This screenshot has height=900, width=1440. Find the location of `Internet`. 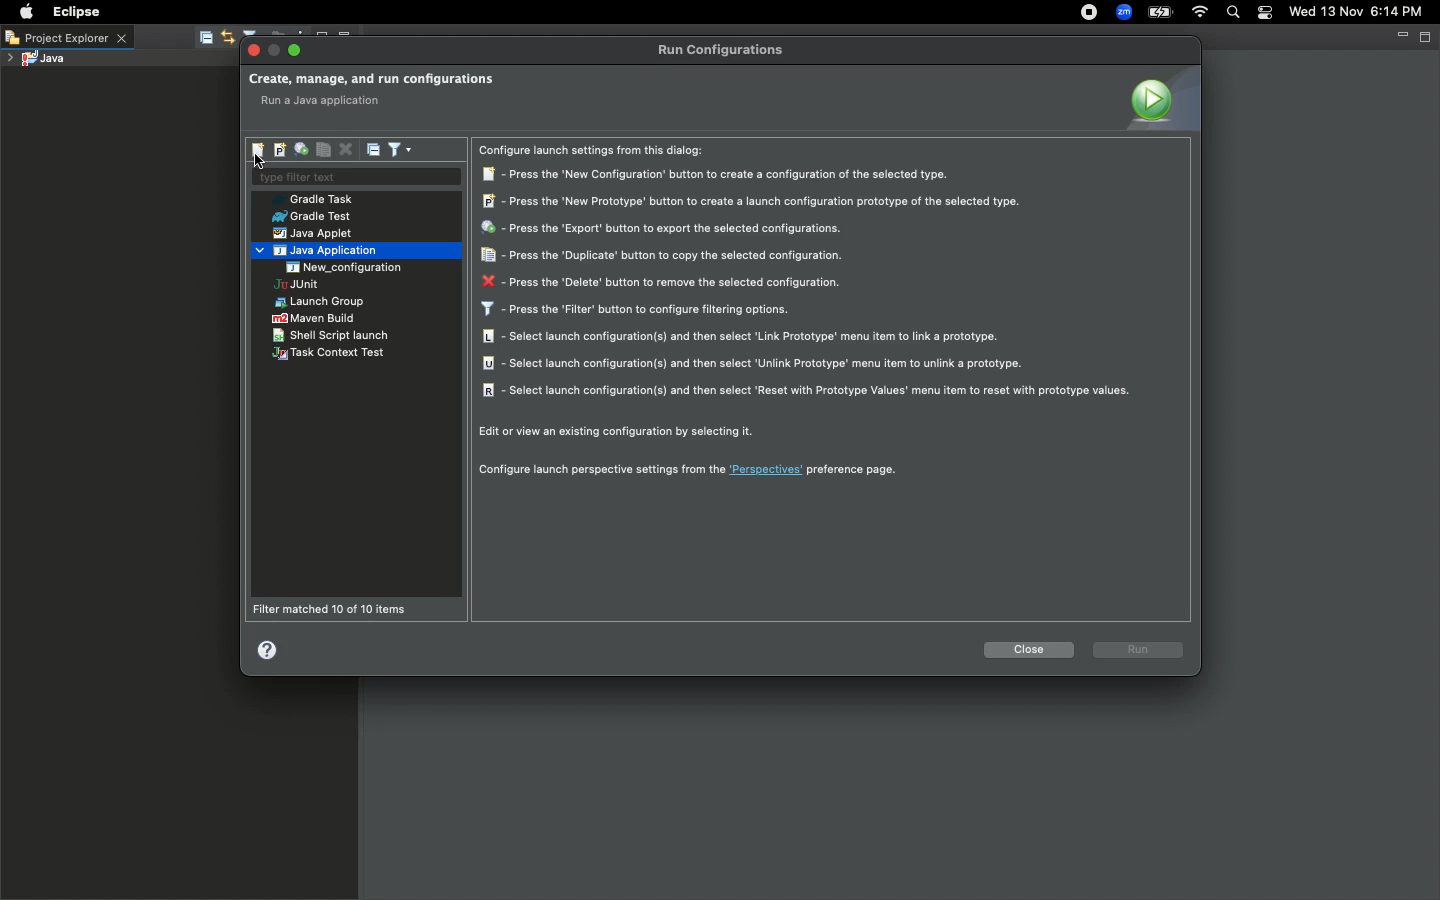

Internet is located at coordinates (1198, 14).